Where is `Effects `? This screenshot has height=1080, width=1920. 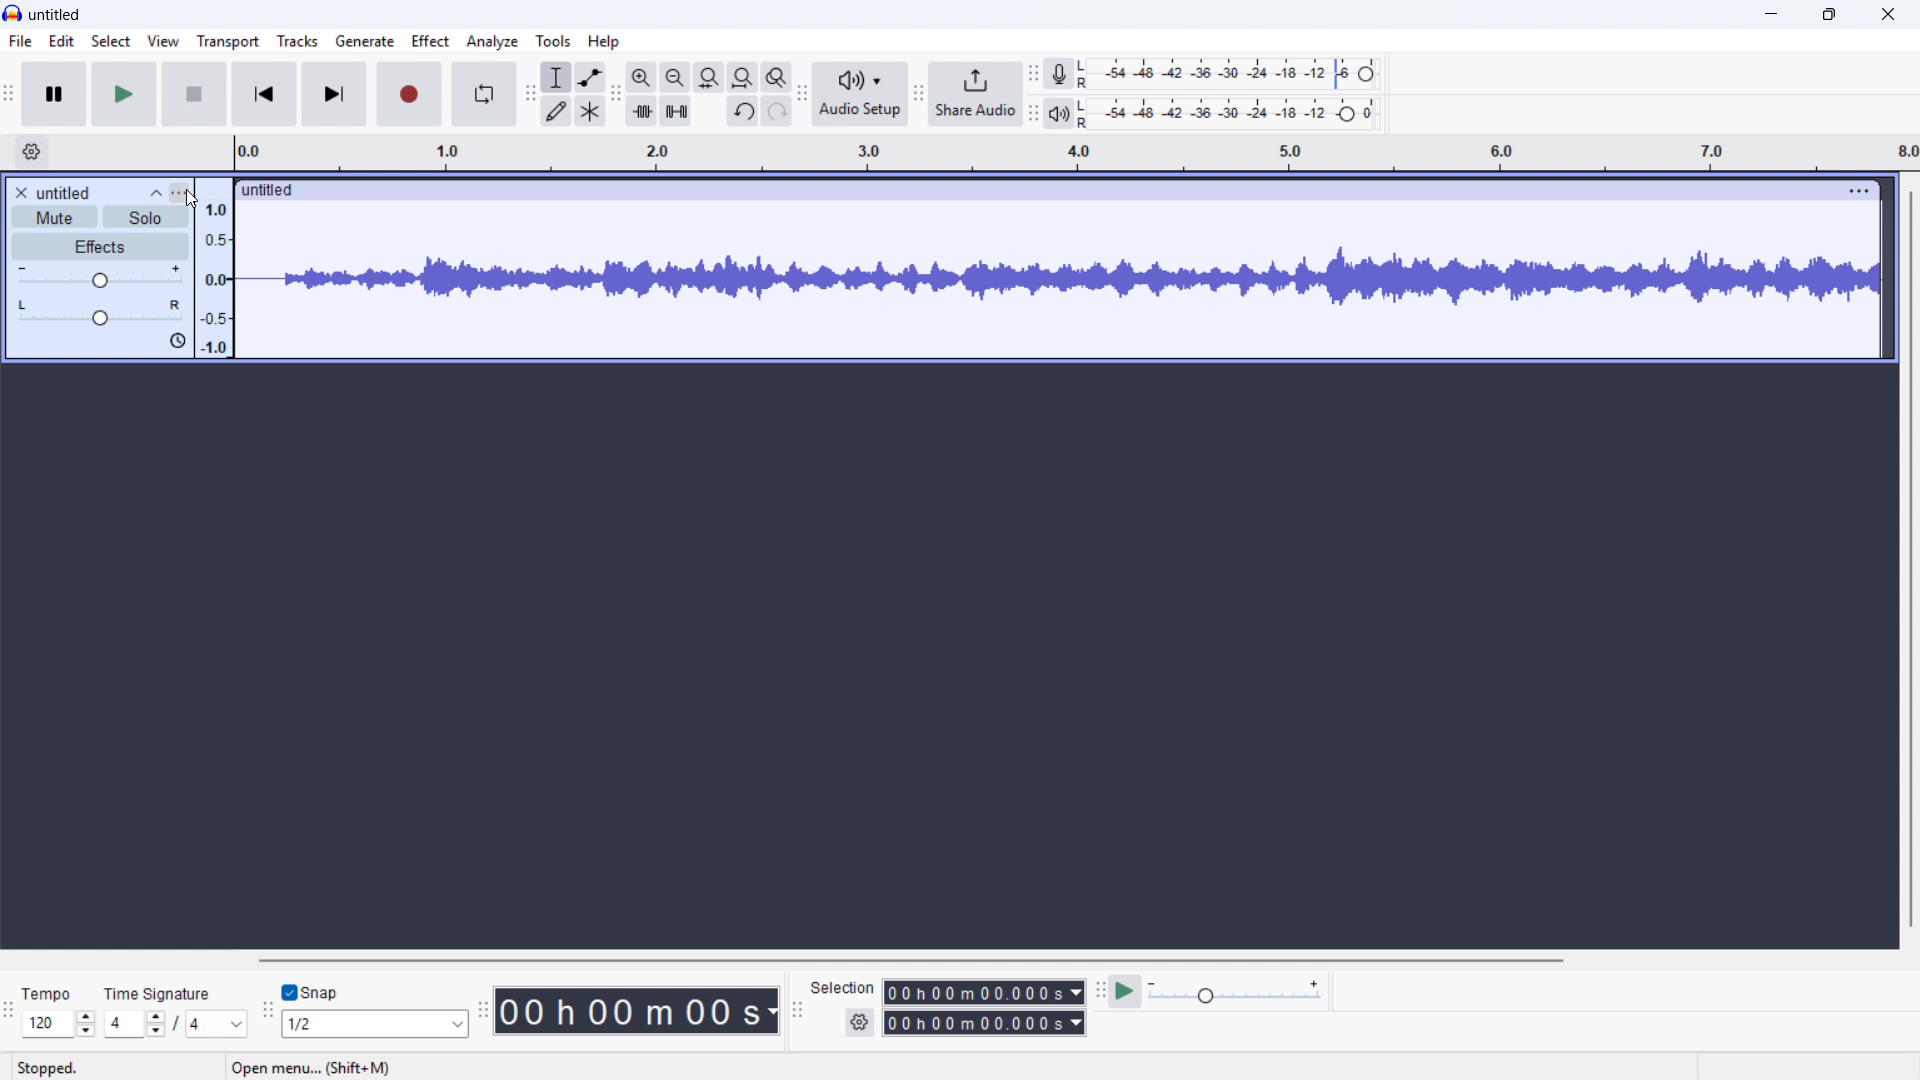
Effects  is located at coordinates (100, 246).